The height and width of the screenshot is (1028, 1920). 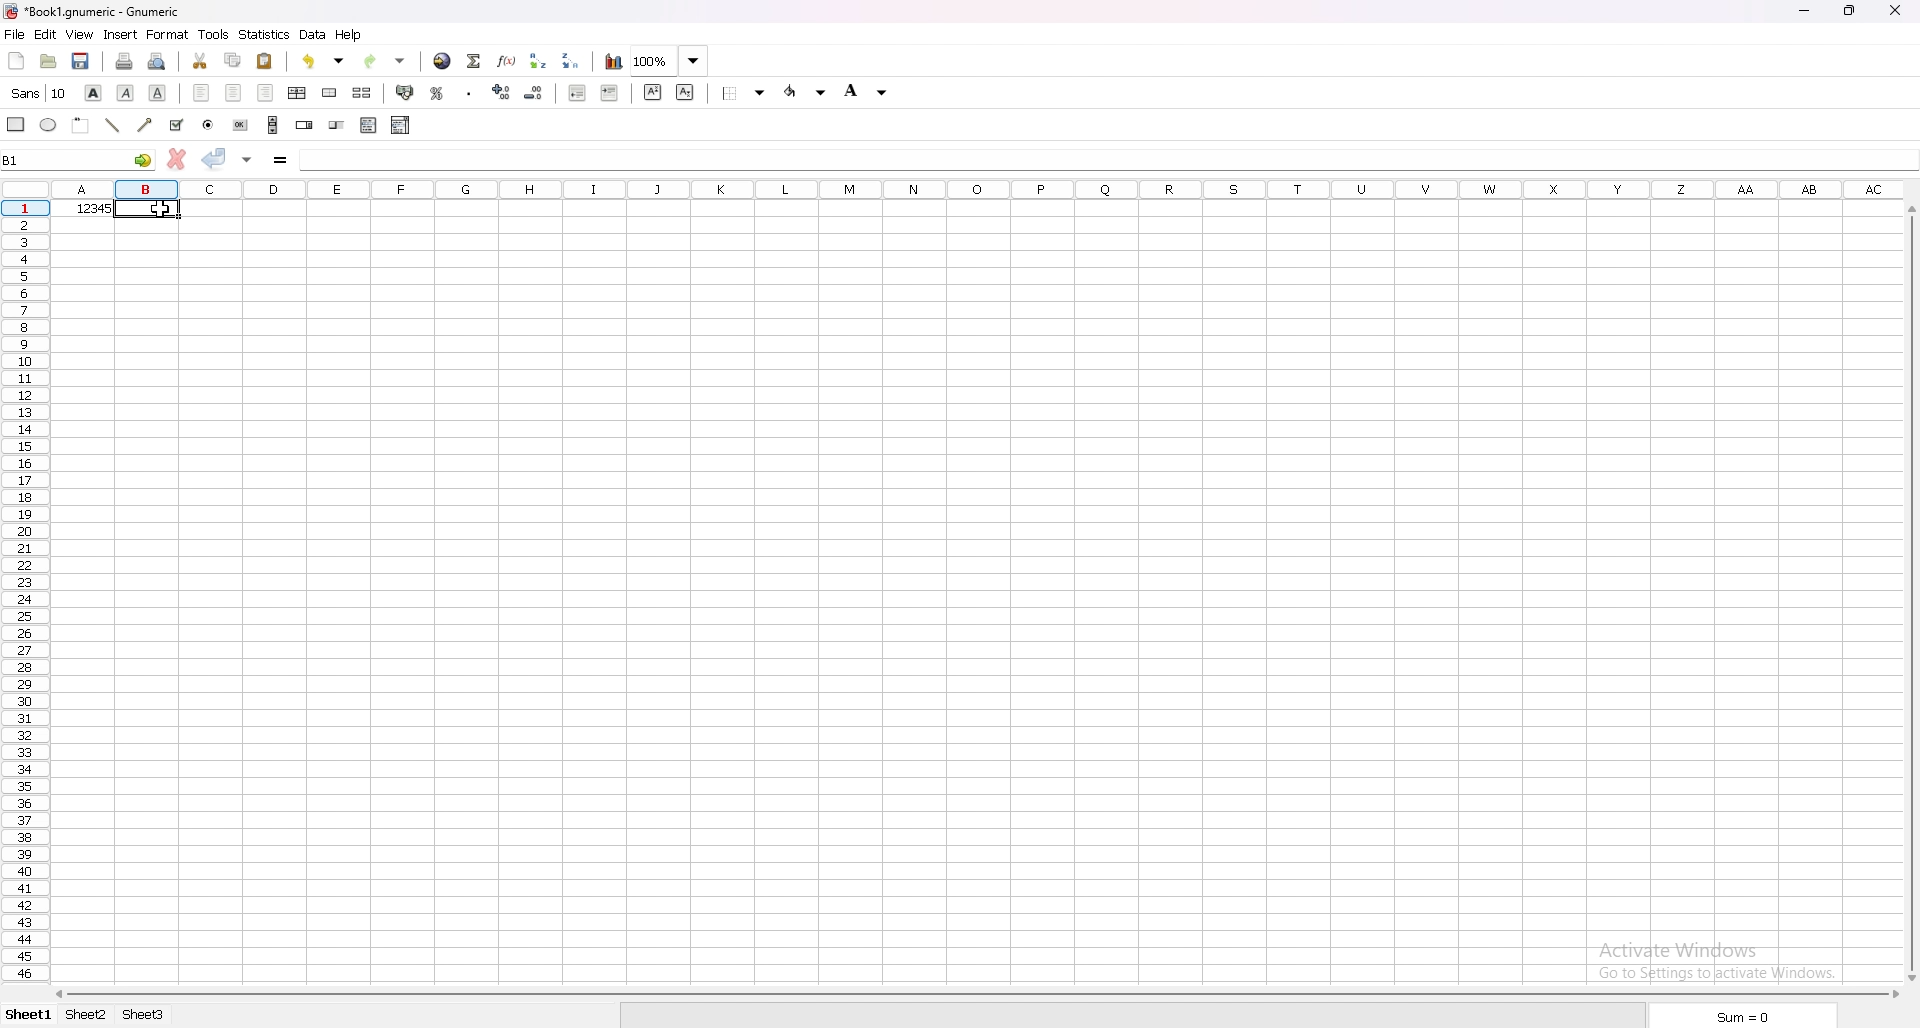 What do you see at coordinates (248, 160) in the screenshot?
I see `accept changes in all cells` at bounding box center [248, 160].